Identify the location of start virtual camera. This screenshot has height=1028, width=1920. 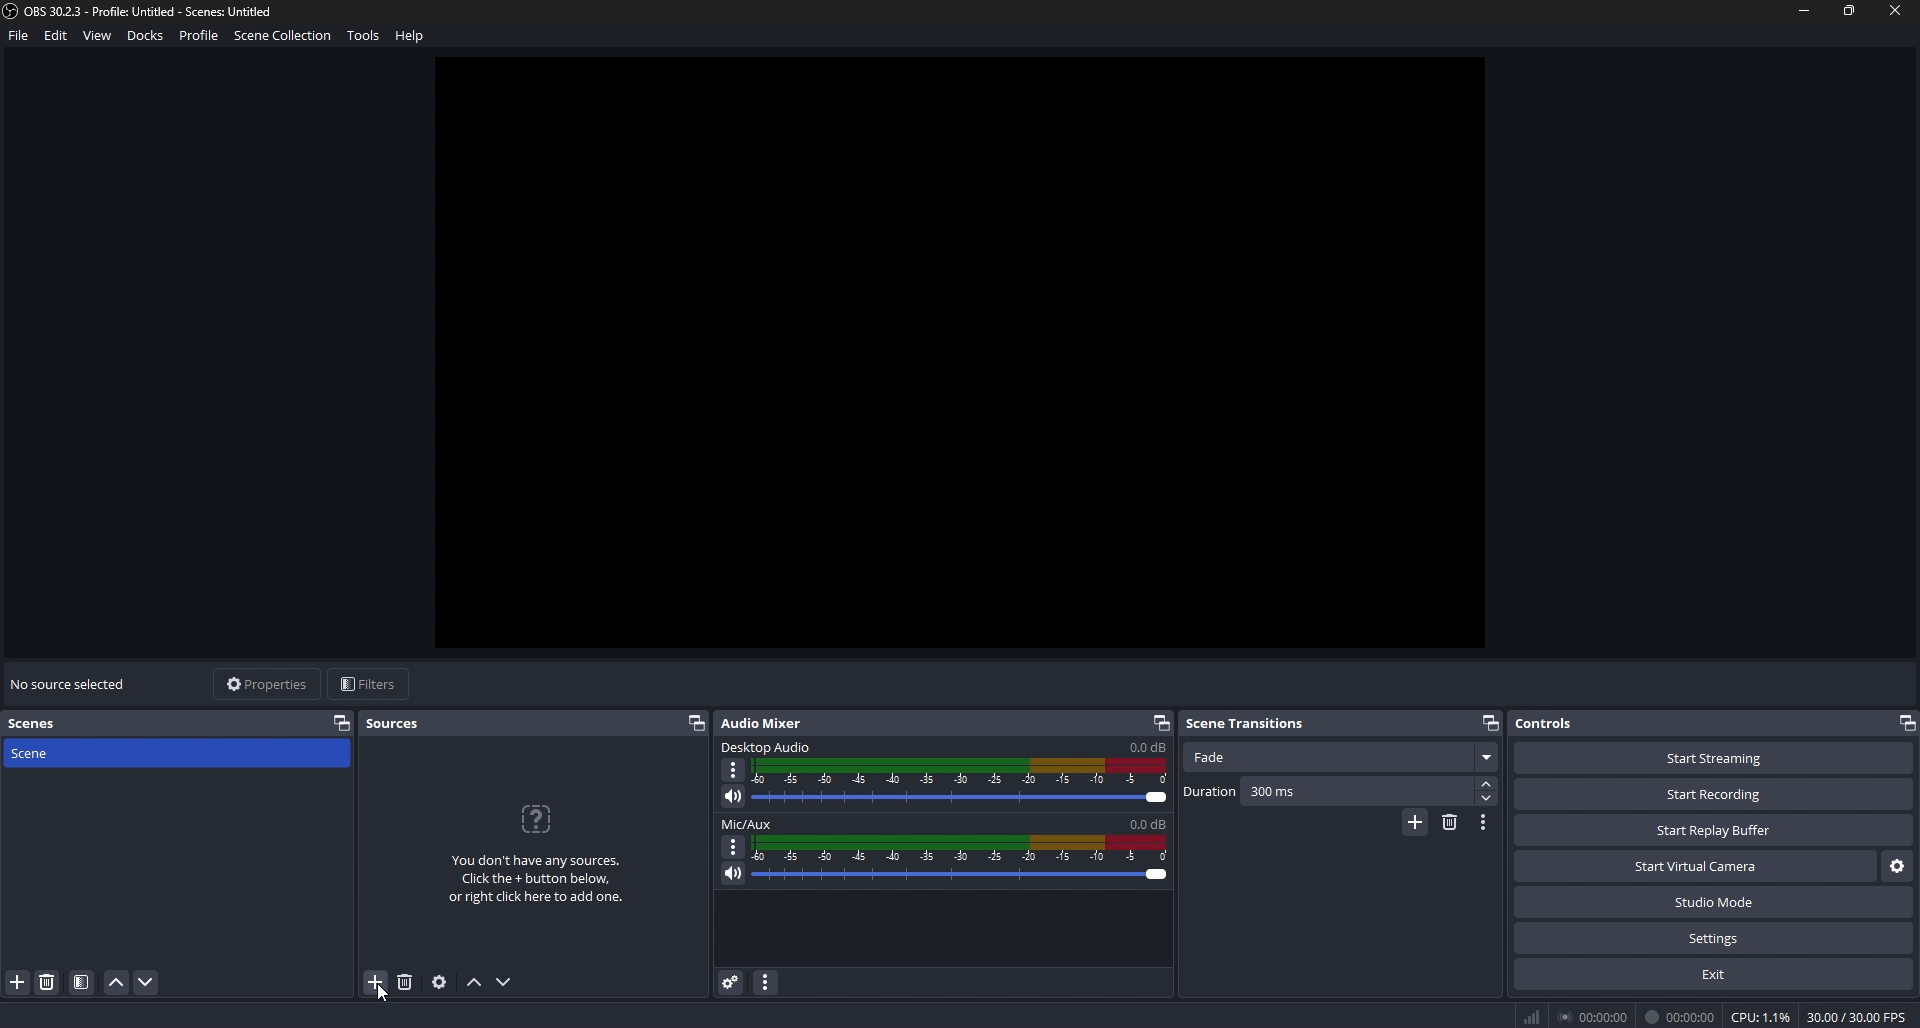
(1694, 867).